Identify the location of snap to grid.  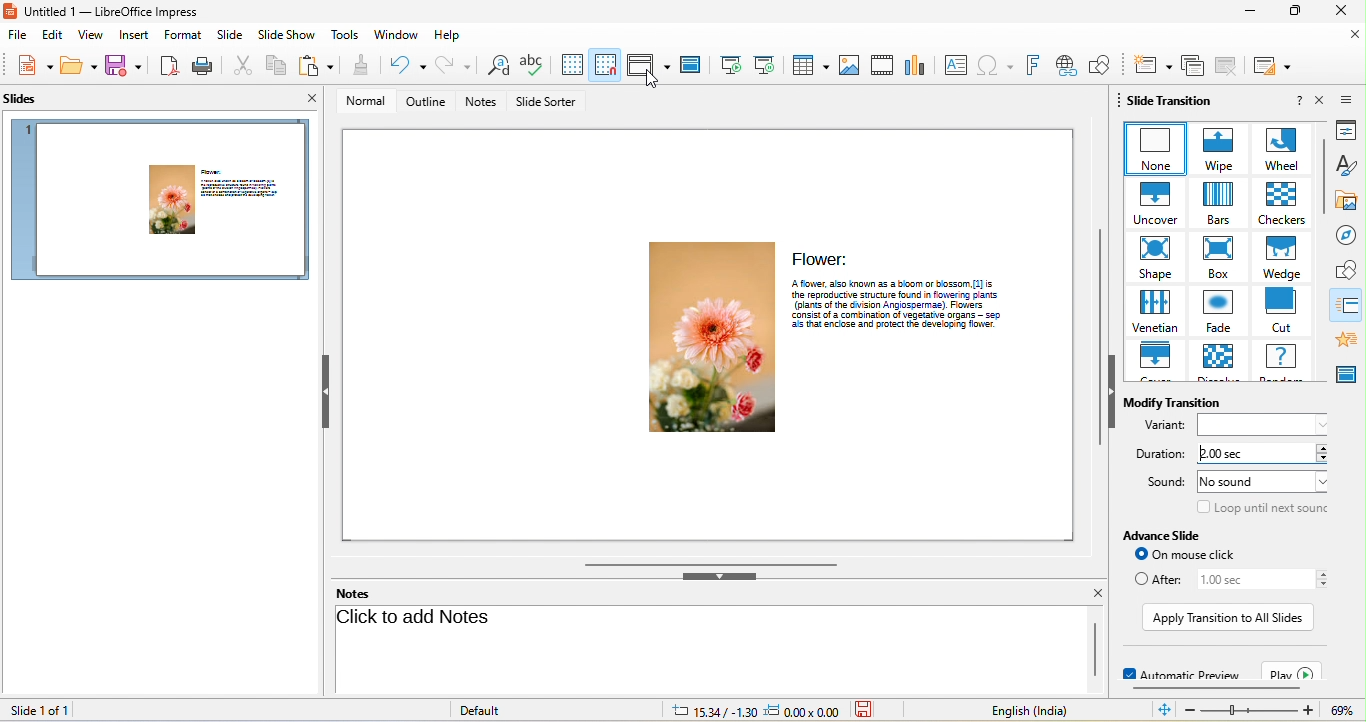
(606, 66).